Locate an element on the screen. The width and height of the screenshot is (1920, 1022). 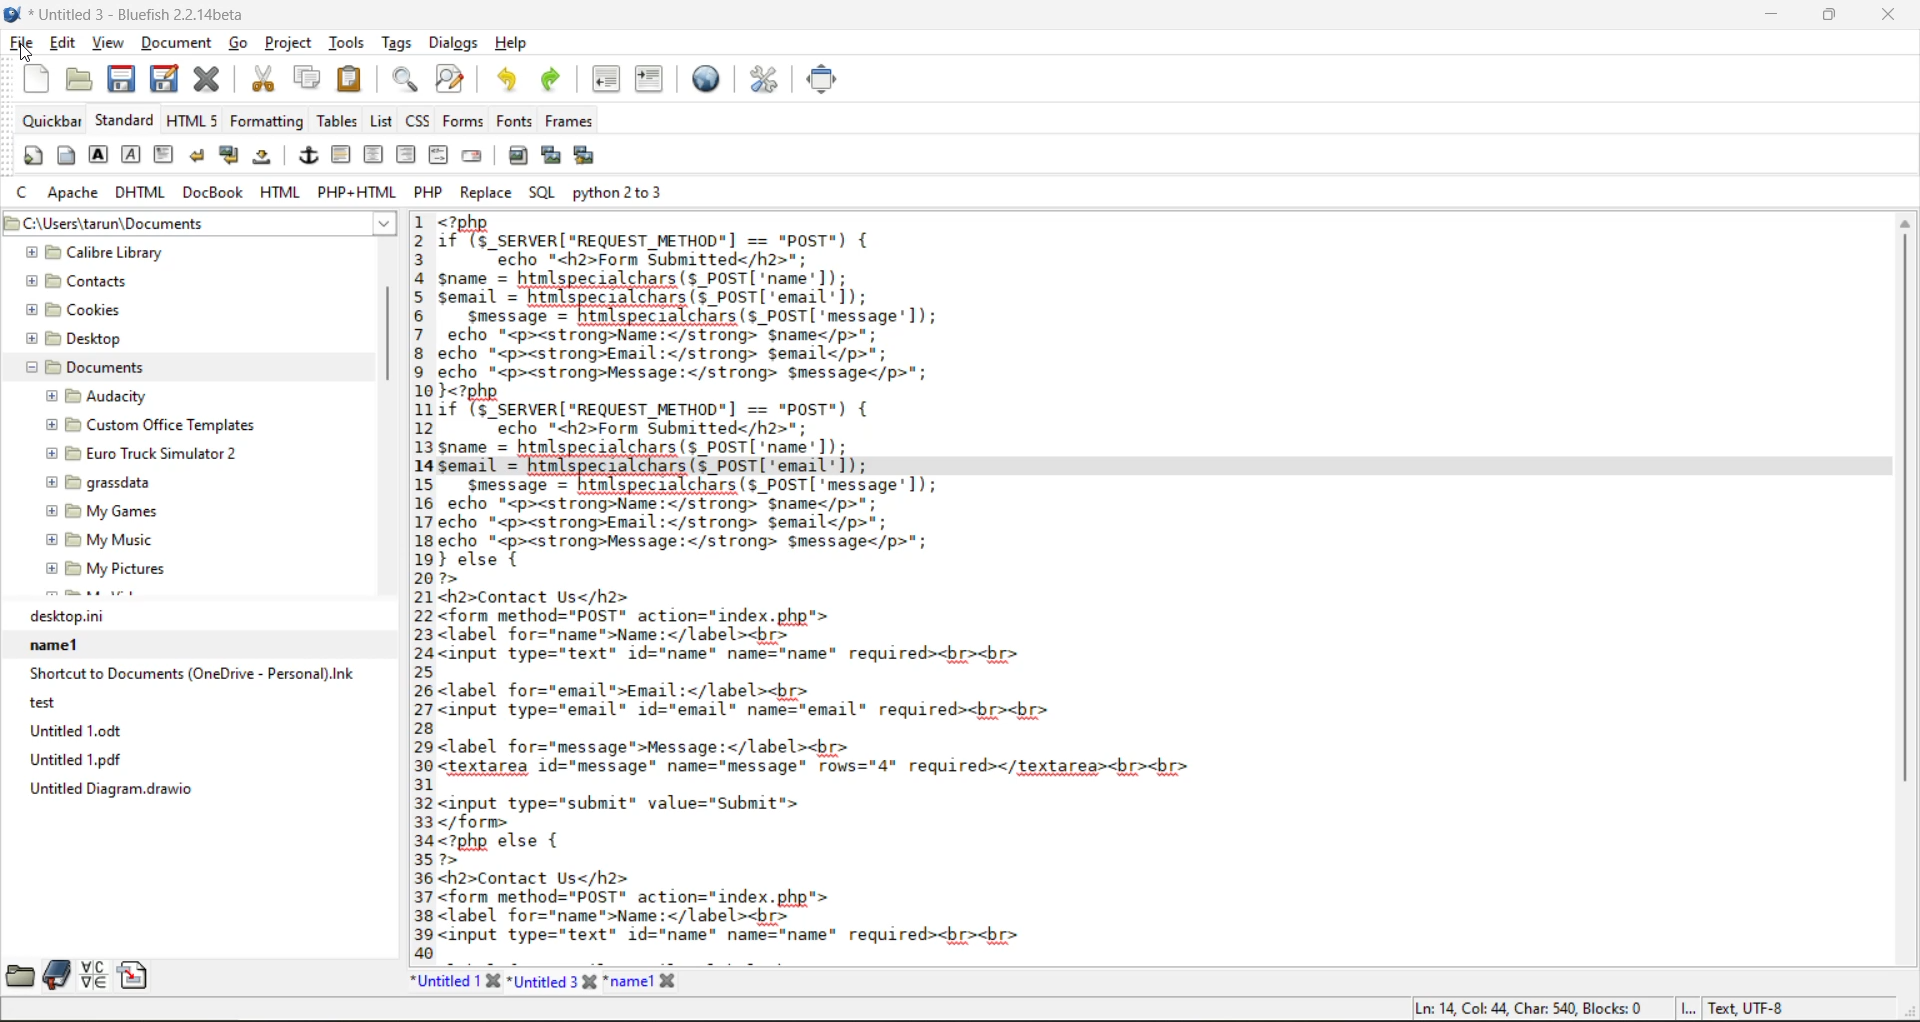
multi thumbnail is located at coordinates (582, 156).